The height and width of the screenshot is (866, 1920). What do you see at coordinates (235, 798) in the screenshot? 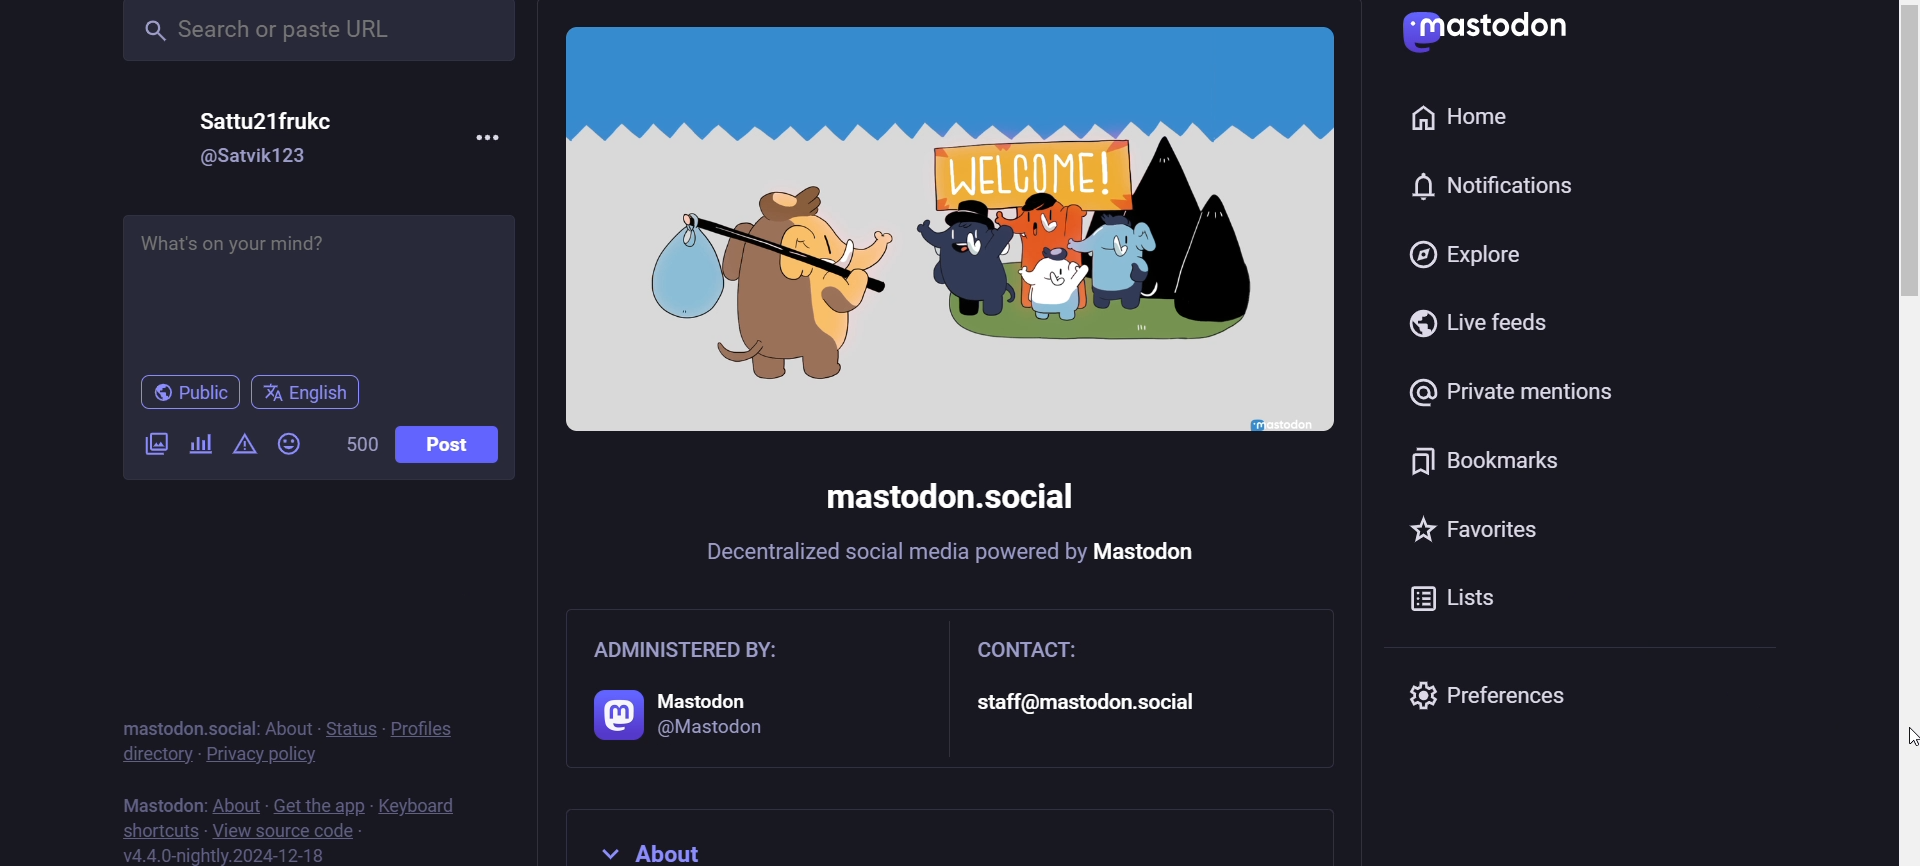
I see `about` at bounding box center [235, 798].